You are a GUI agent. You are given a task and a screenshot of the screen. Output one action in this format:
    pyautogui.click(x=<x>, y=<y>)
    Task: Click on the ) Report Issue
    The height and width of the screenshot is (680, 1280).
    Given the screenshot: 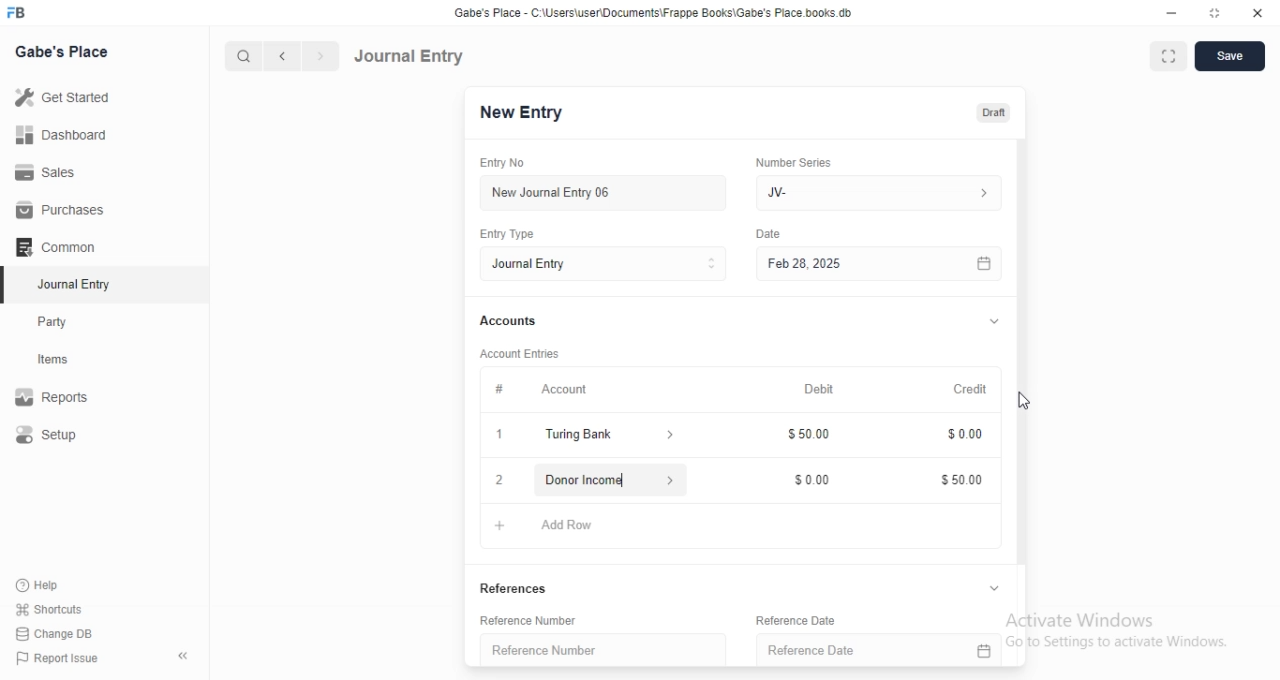 What is the action you would take?
    pyautogui.click(x=59, y=659)
    